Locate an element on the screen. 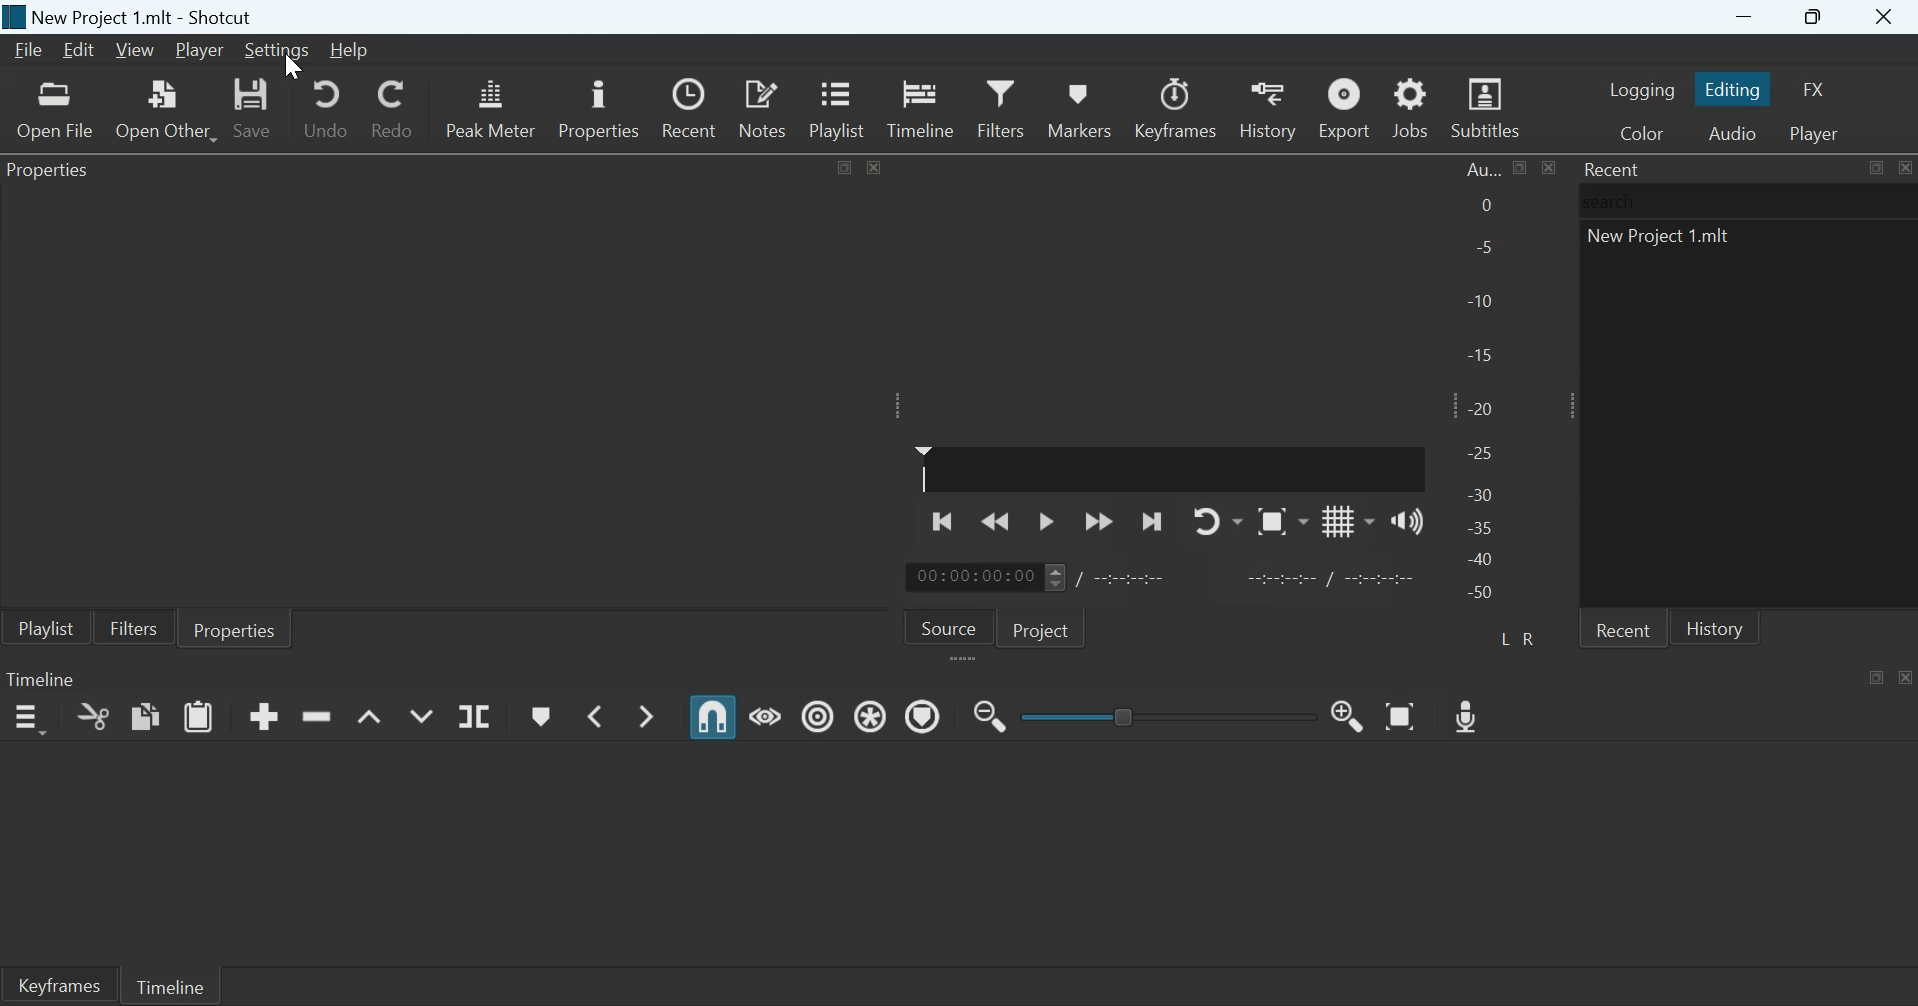  Toggle grid display on the player is located at coordinates (1349, 520).